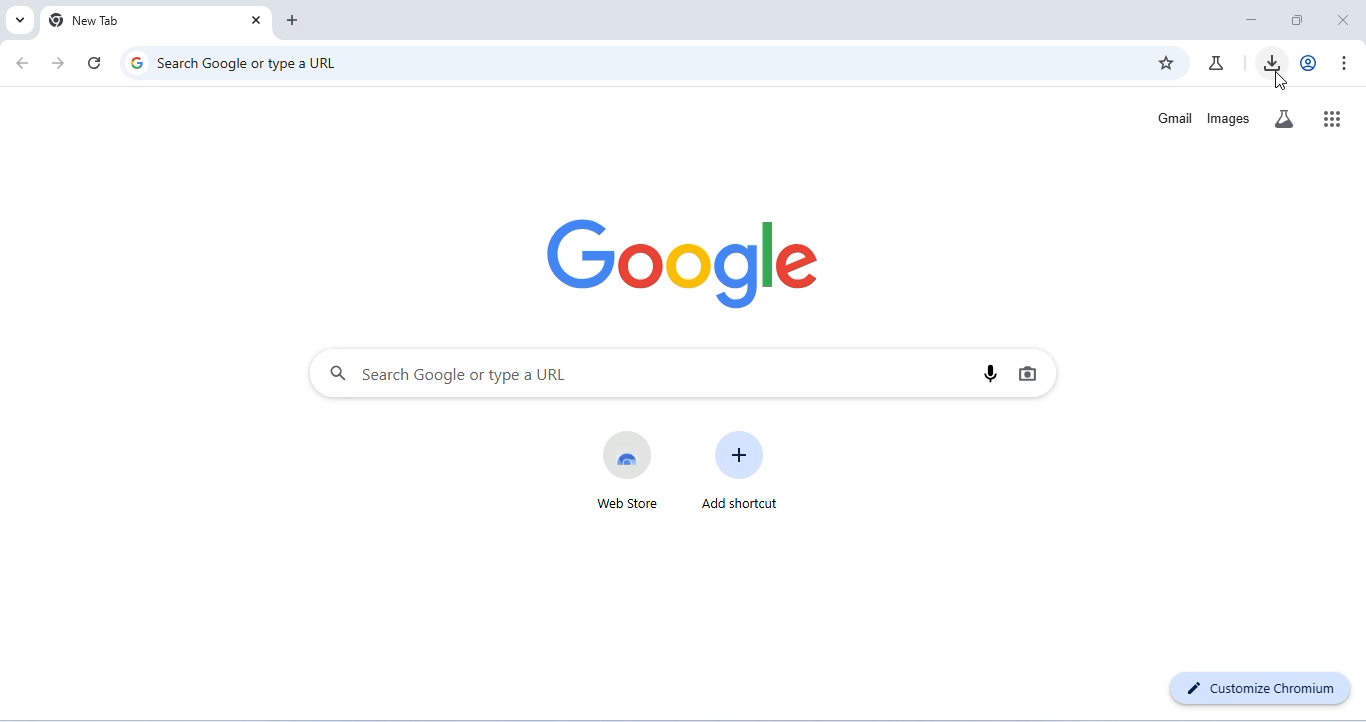  Describe the element at coordinates (1283, 82) in the screenshot. I see `cursor` at that location.